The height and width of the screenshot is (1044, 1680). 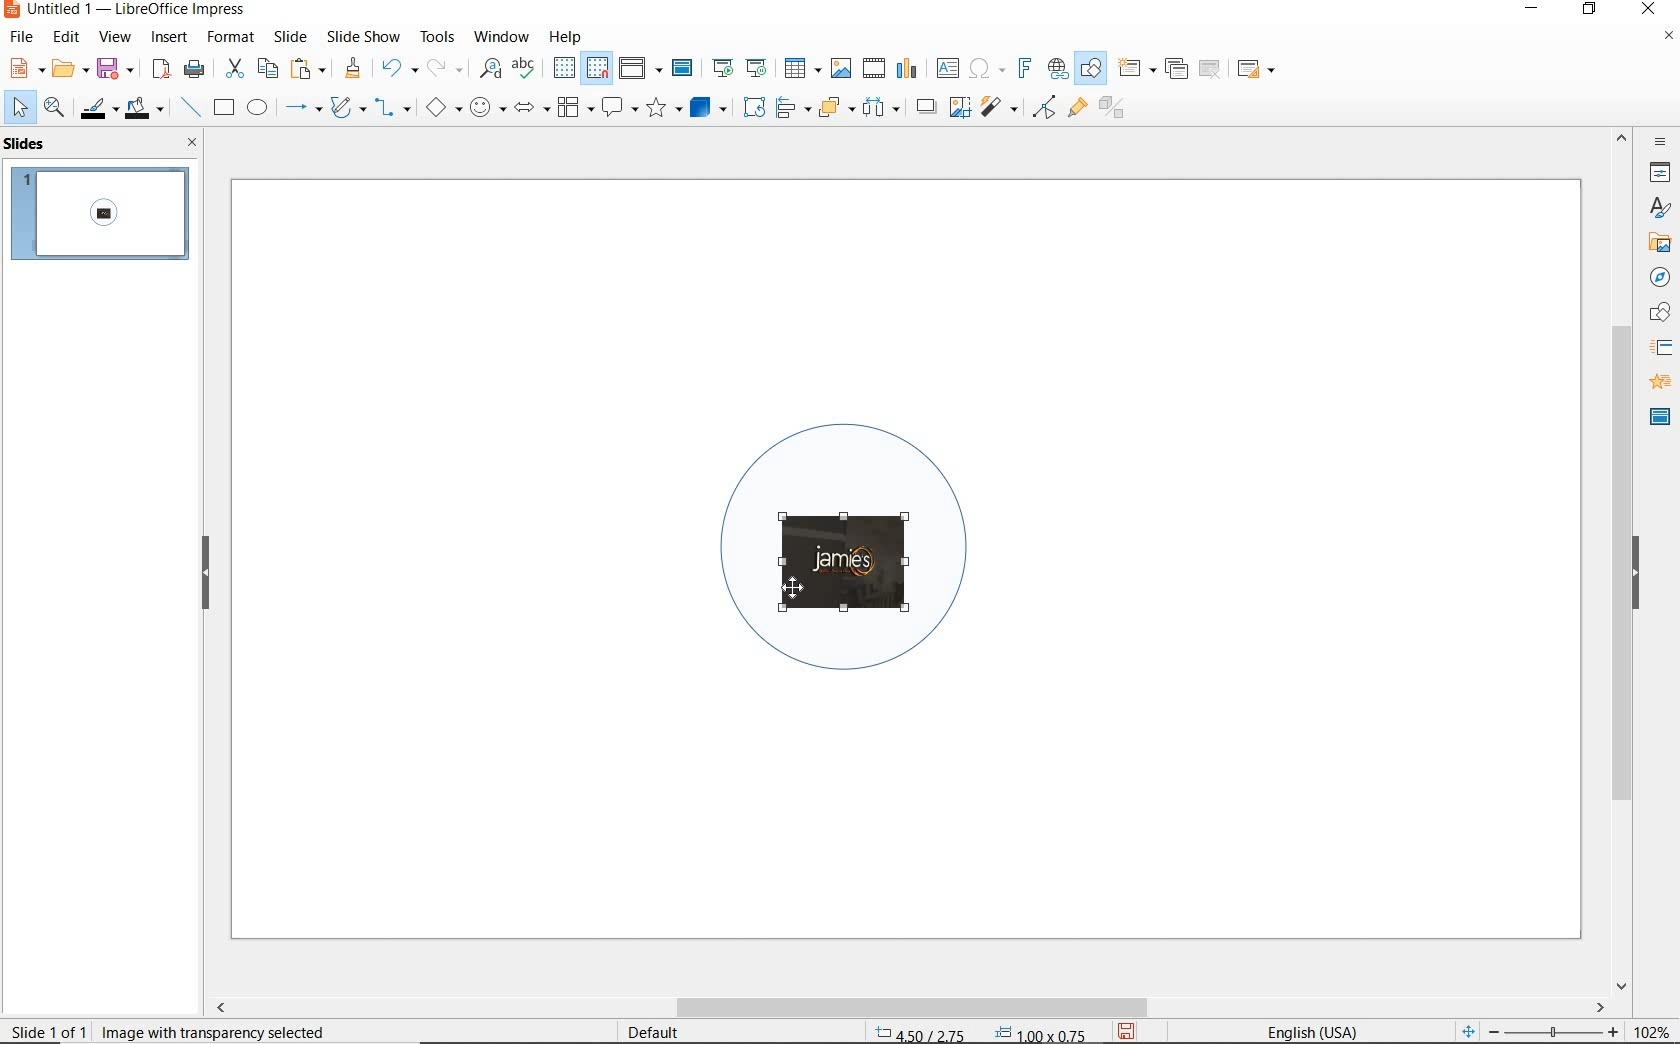 I want to click on close, so click(x=1648, y=10).